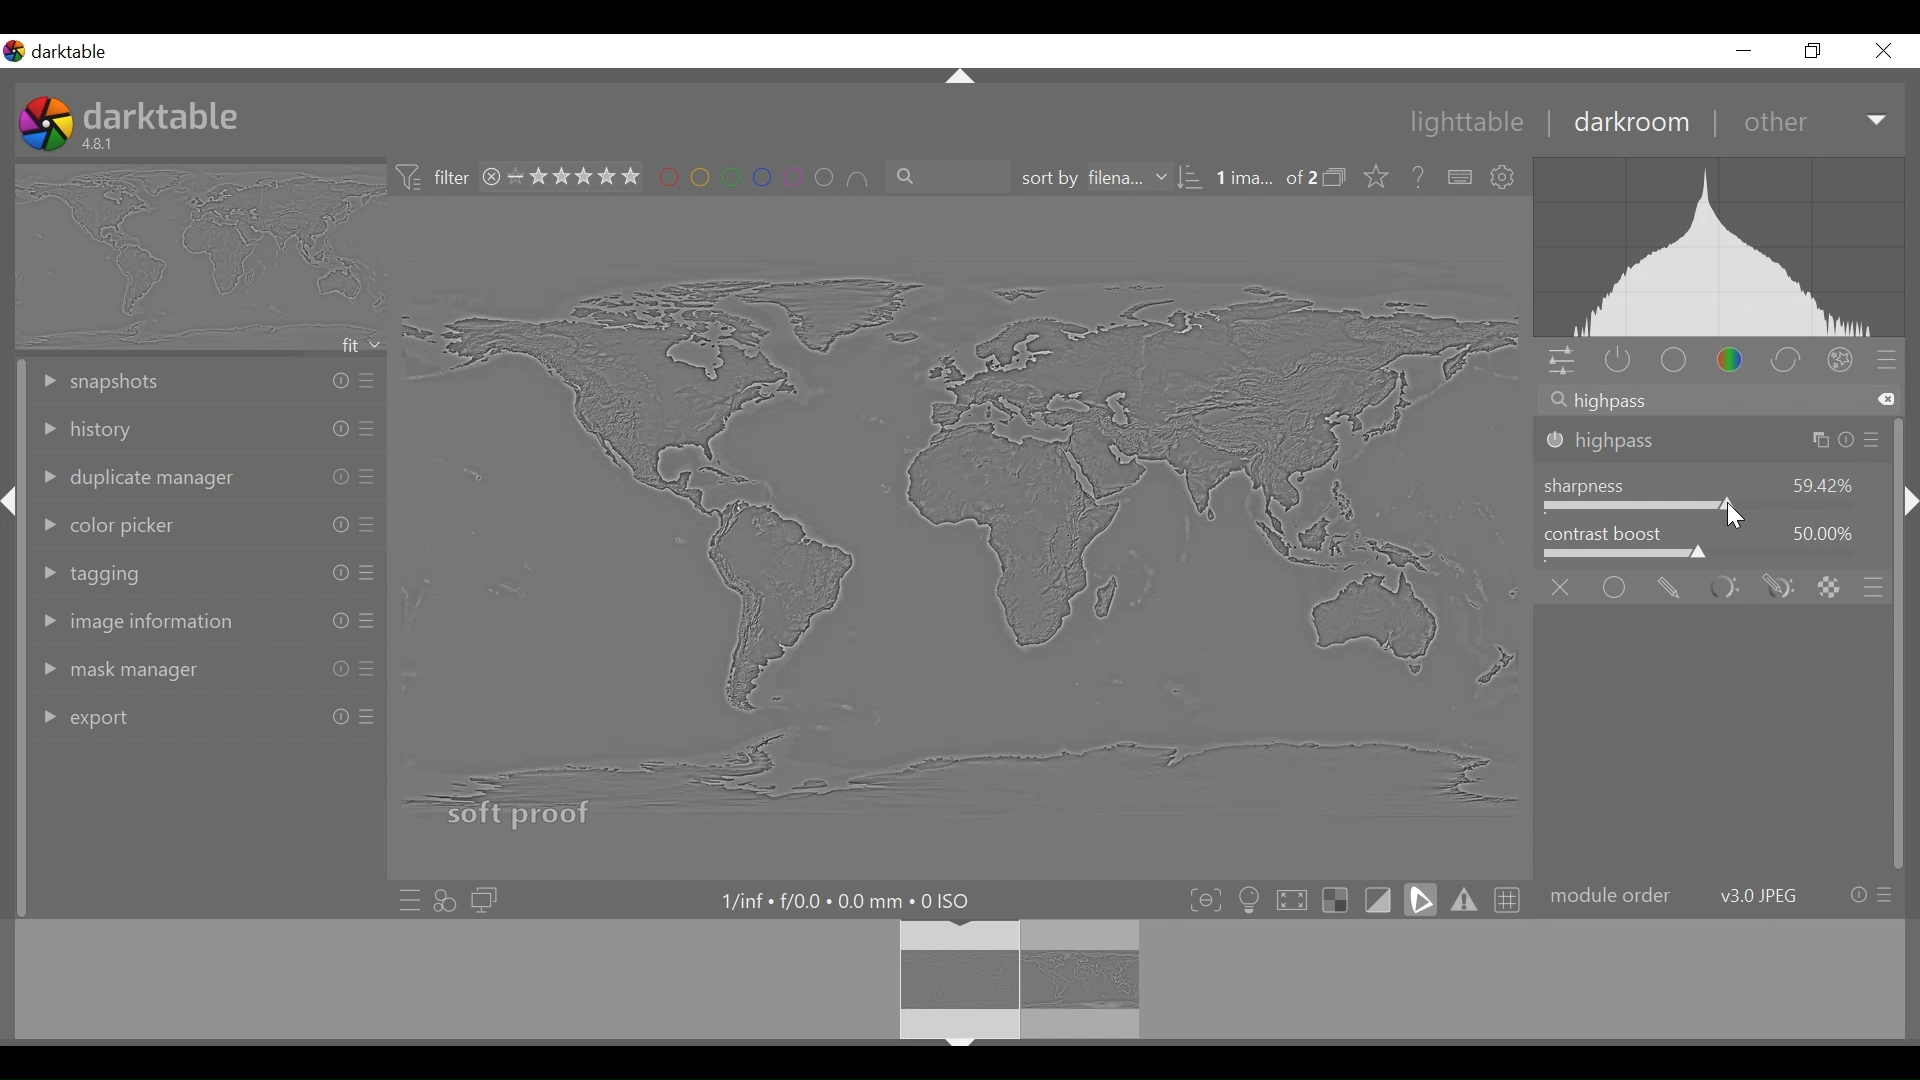  I want to click on icon, so click(1335, 176).